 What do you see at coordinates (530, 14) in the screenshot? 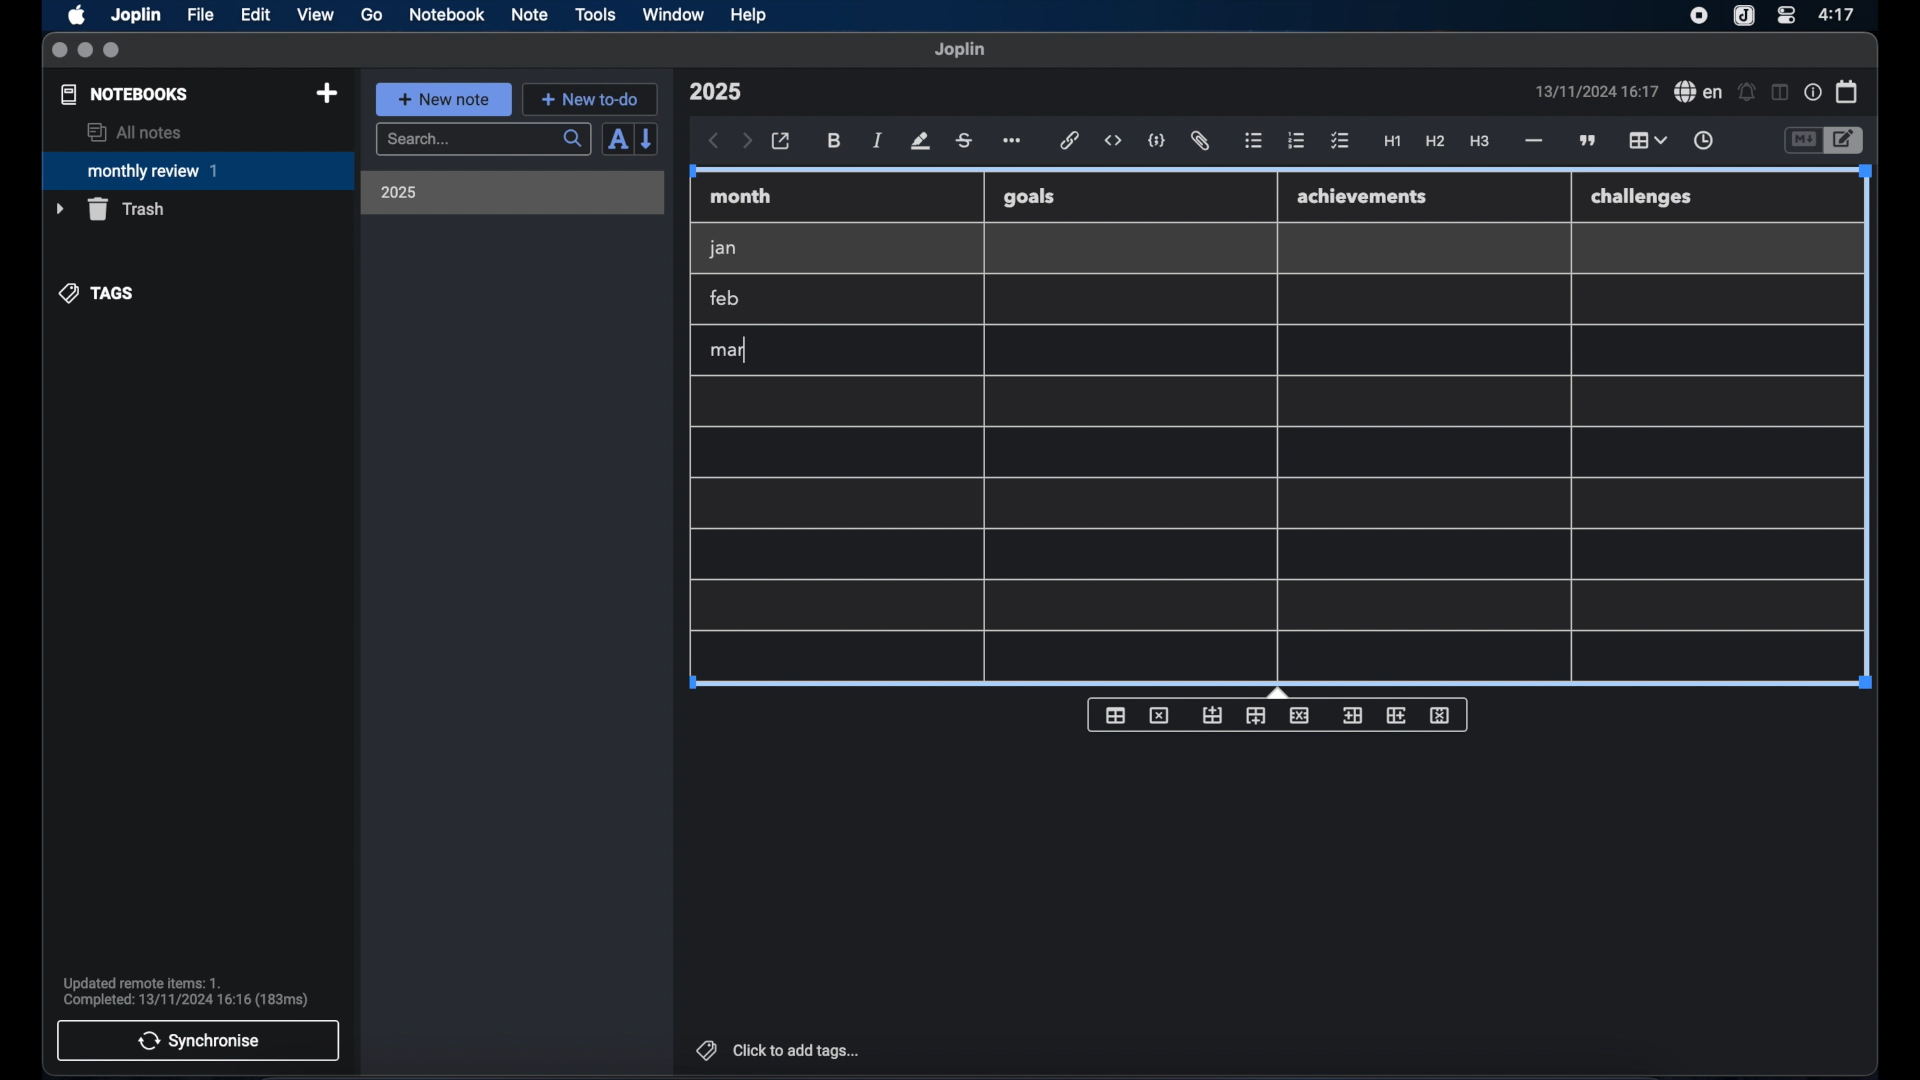
I see `note` at bounding box center [530, 14].